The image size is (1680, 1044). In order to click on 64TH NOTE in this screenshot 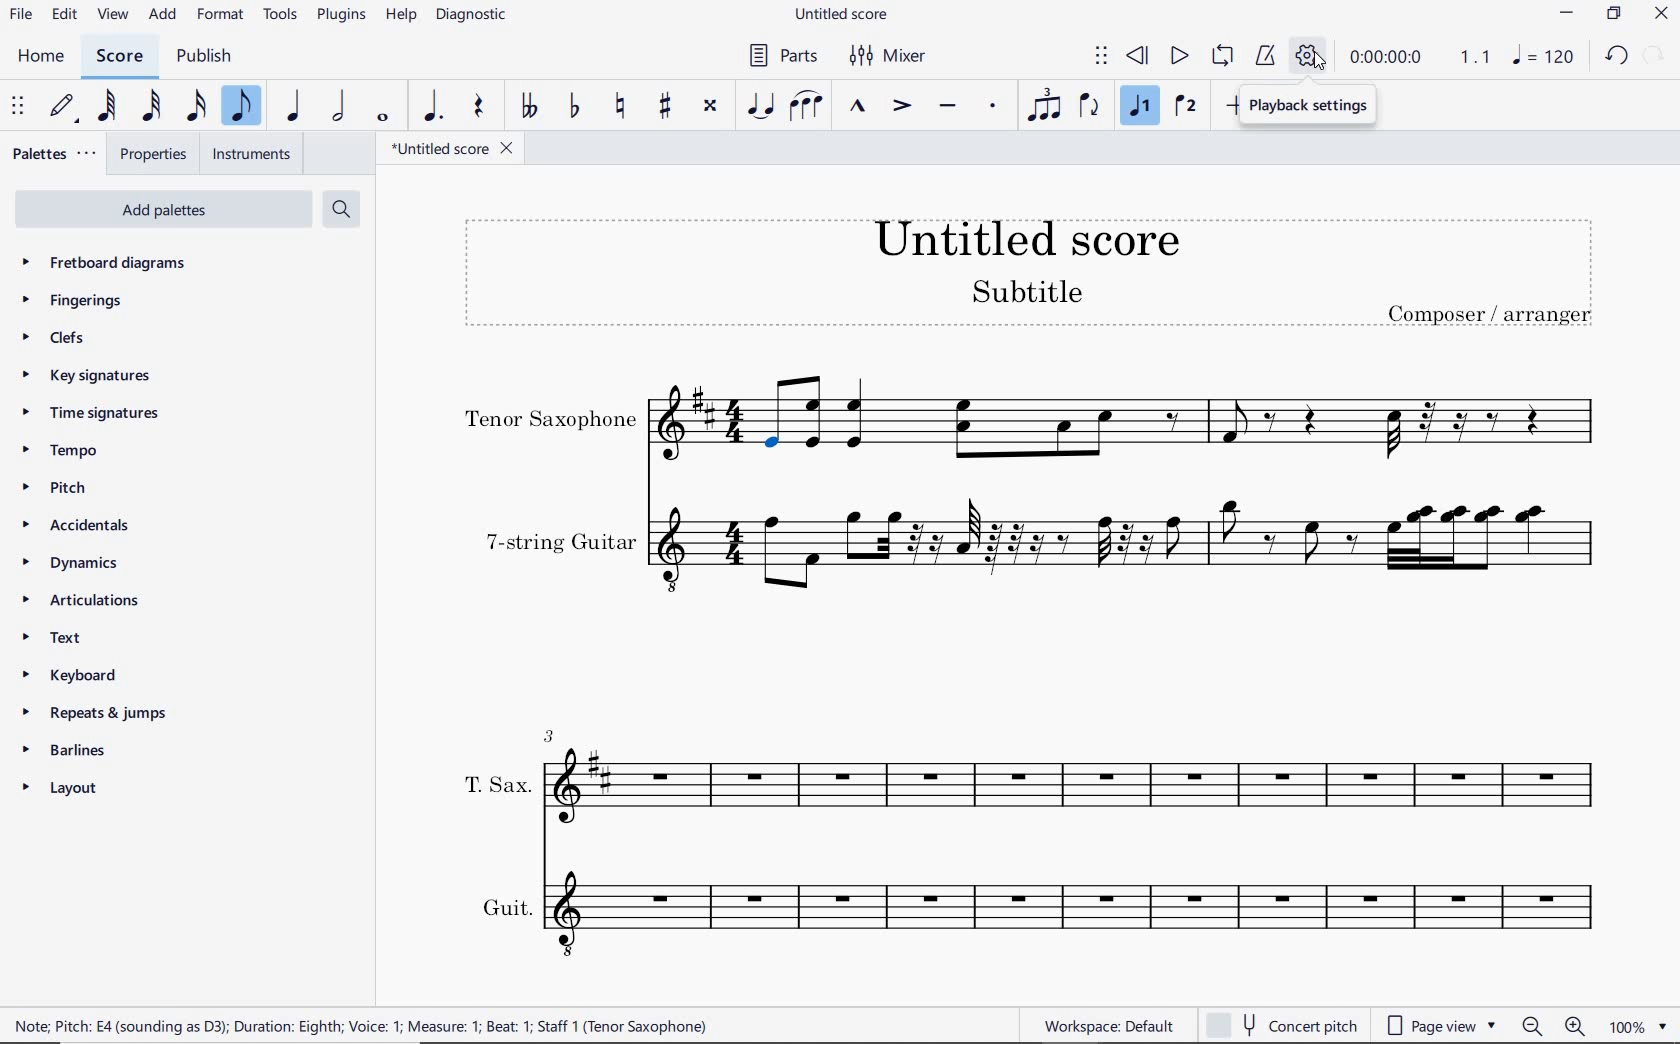, I will do `click(106, 105)`.